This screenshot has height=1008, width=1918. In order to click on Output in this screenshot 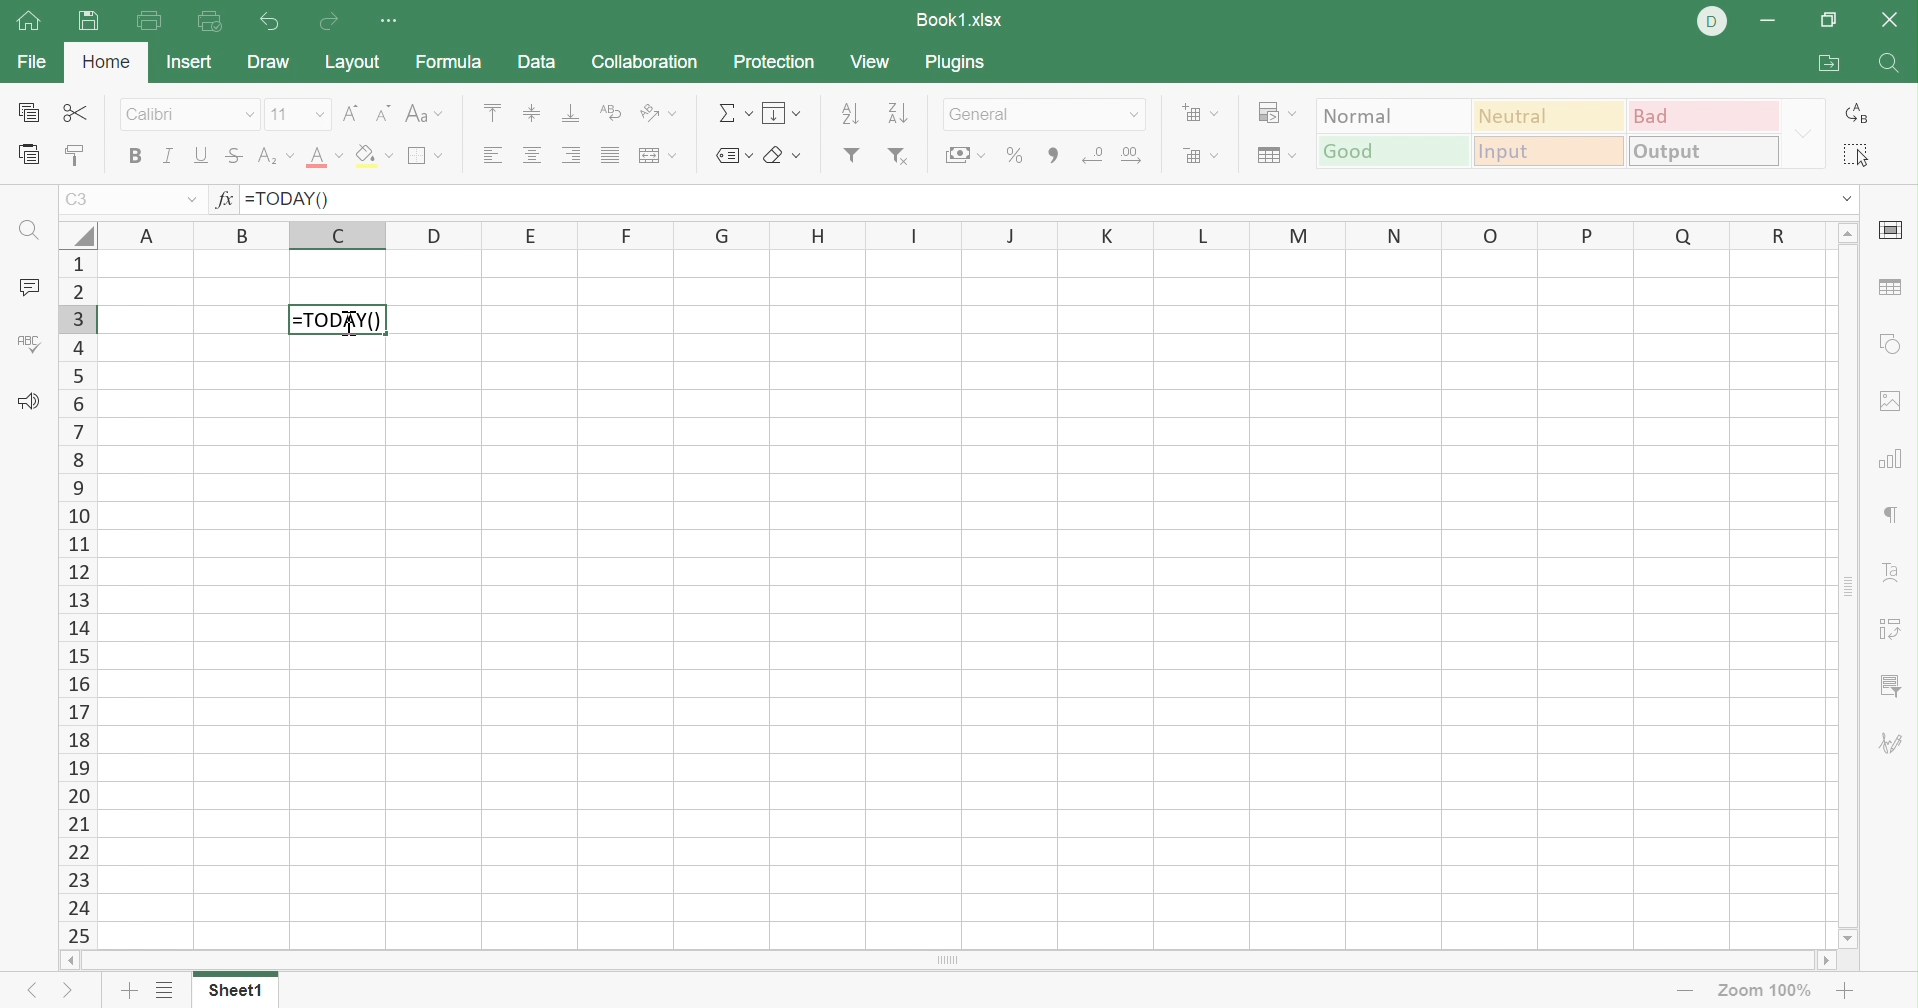, I will do `click(1700, 151)`.